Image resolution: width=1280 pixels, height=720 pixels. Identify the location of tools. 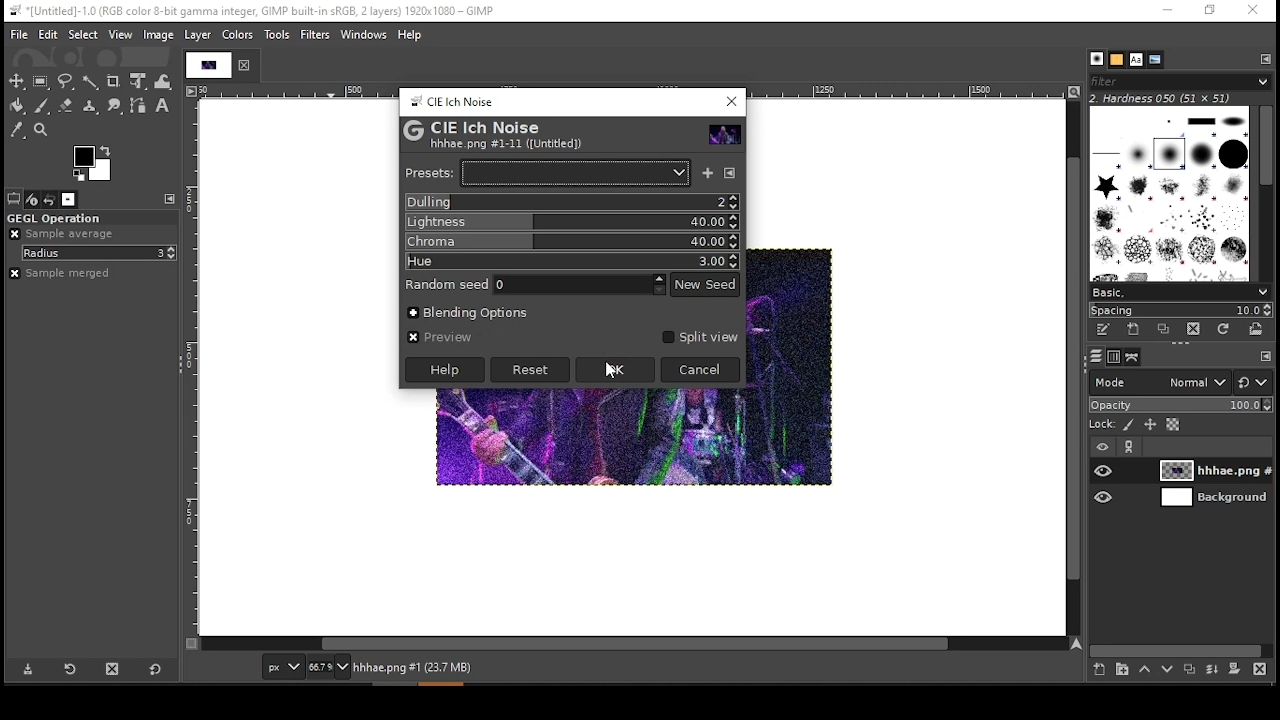
(277, 37).